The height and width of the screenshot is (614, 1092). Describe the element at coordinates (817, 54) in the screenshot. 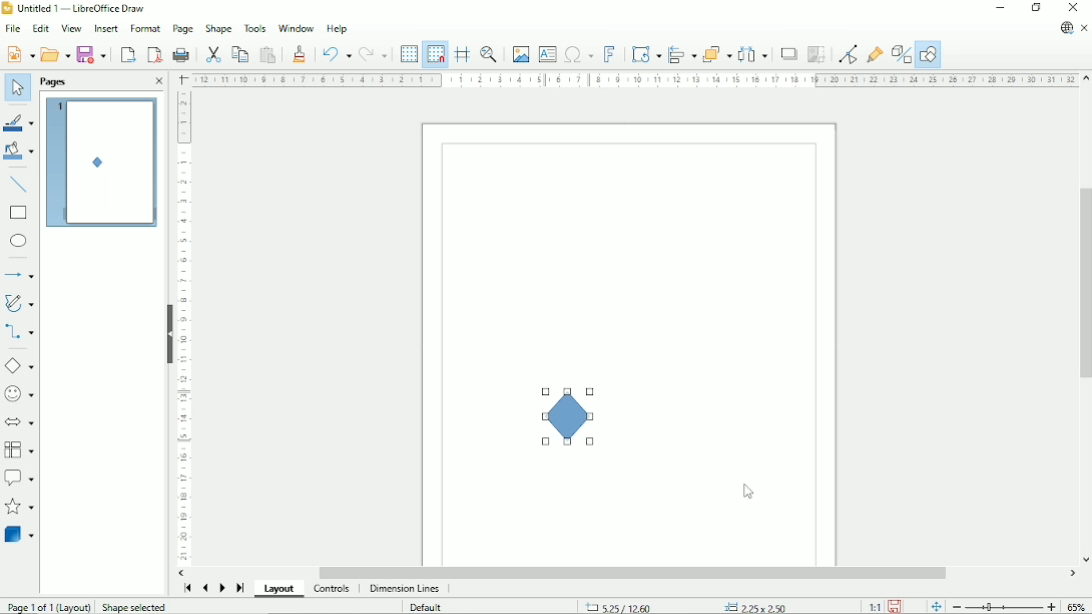

I see `Crop image` at that location.